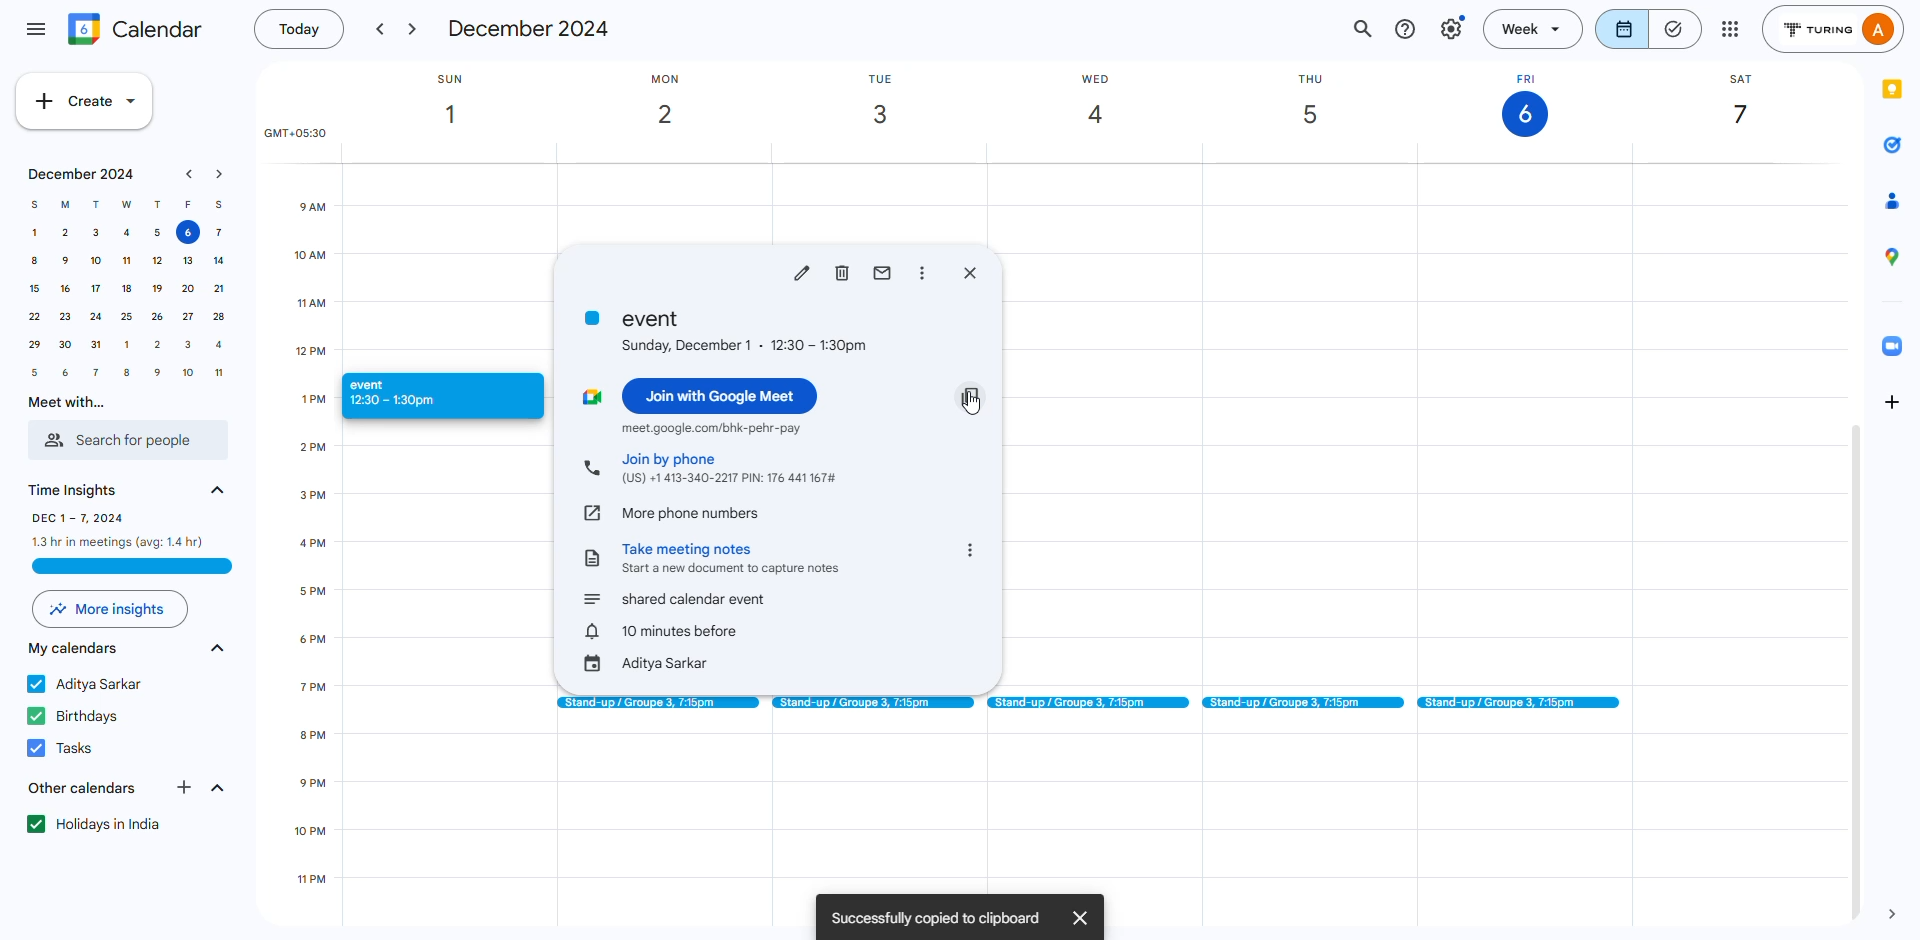 The image size is (1920, 940). What do you see at coordinates (1106, 103) in the screenshot?
I see `wed 4` at bounding box center [1106, 103].